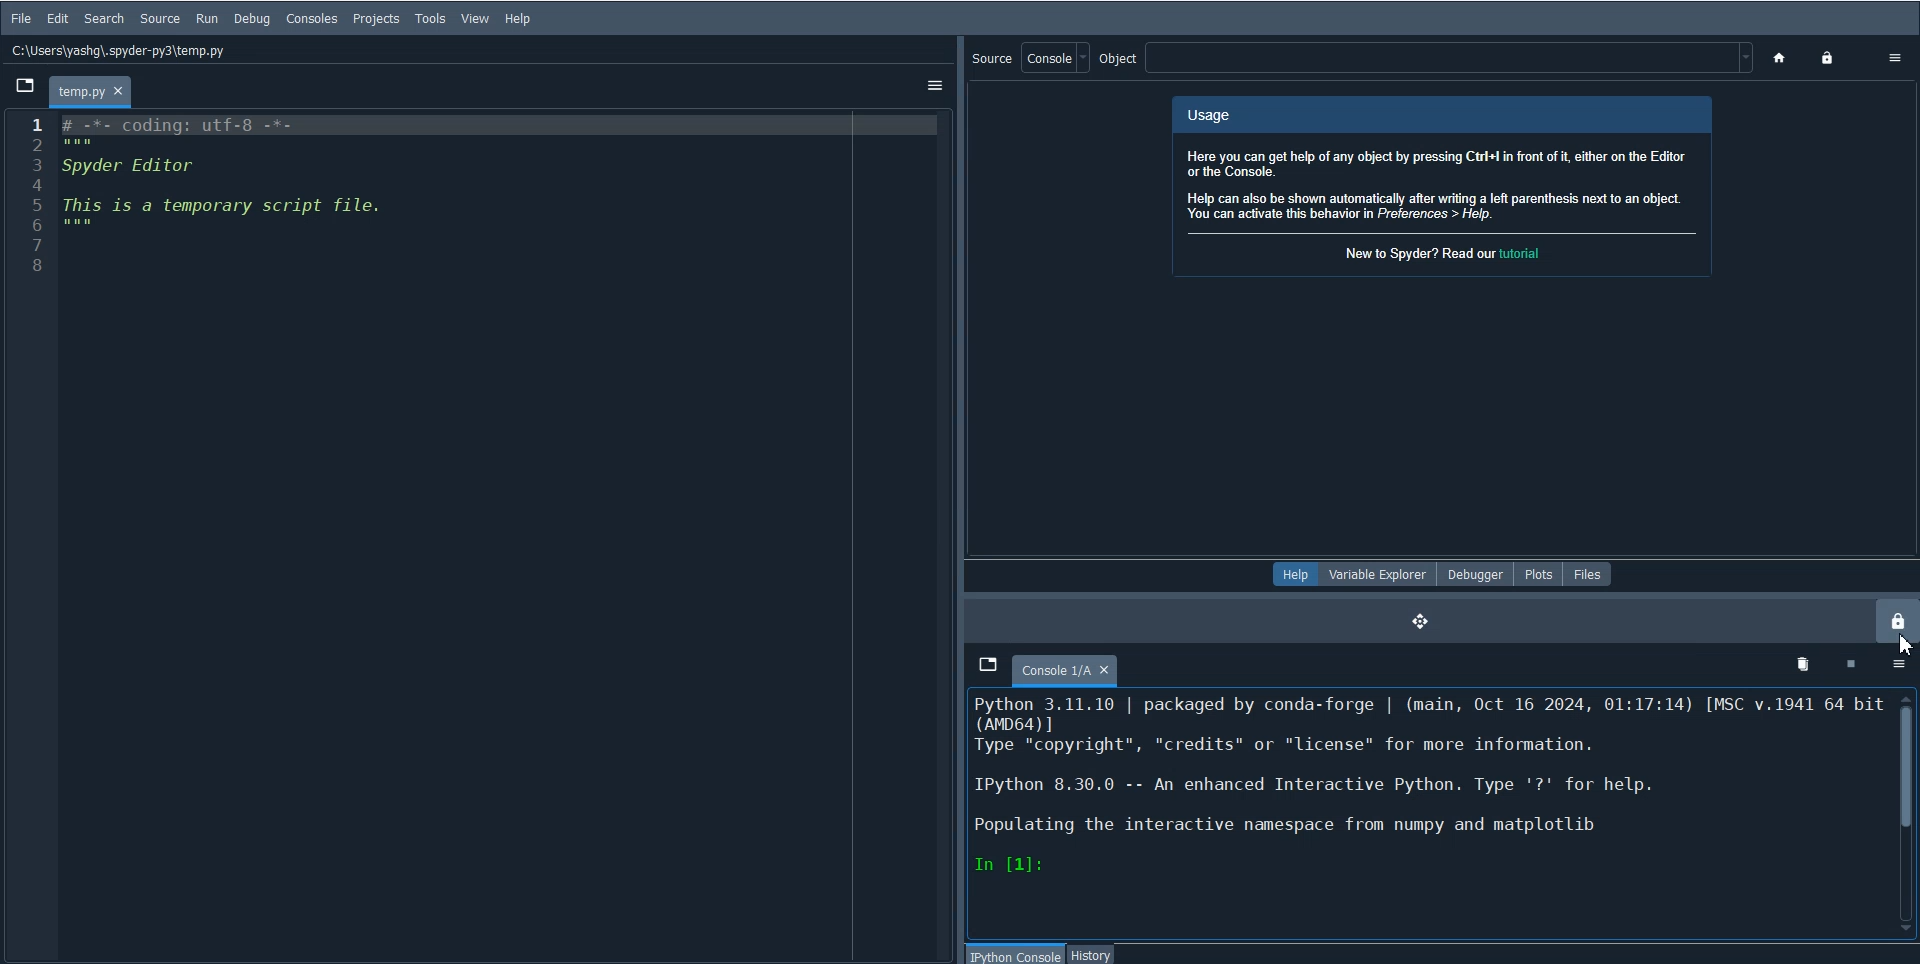 This screenshot has height=964, width=1920. Describe the element at coordinates (159, 19) in the screenshot. I see `Source` at that location.